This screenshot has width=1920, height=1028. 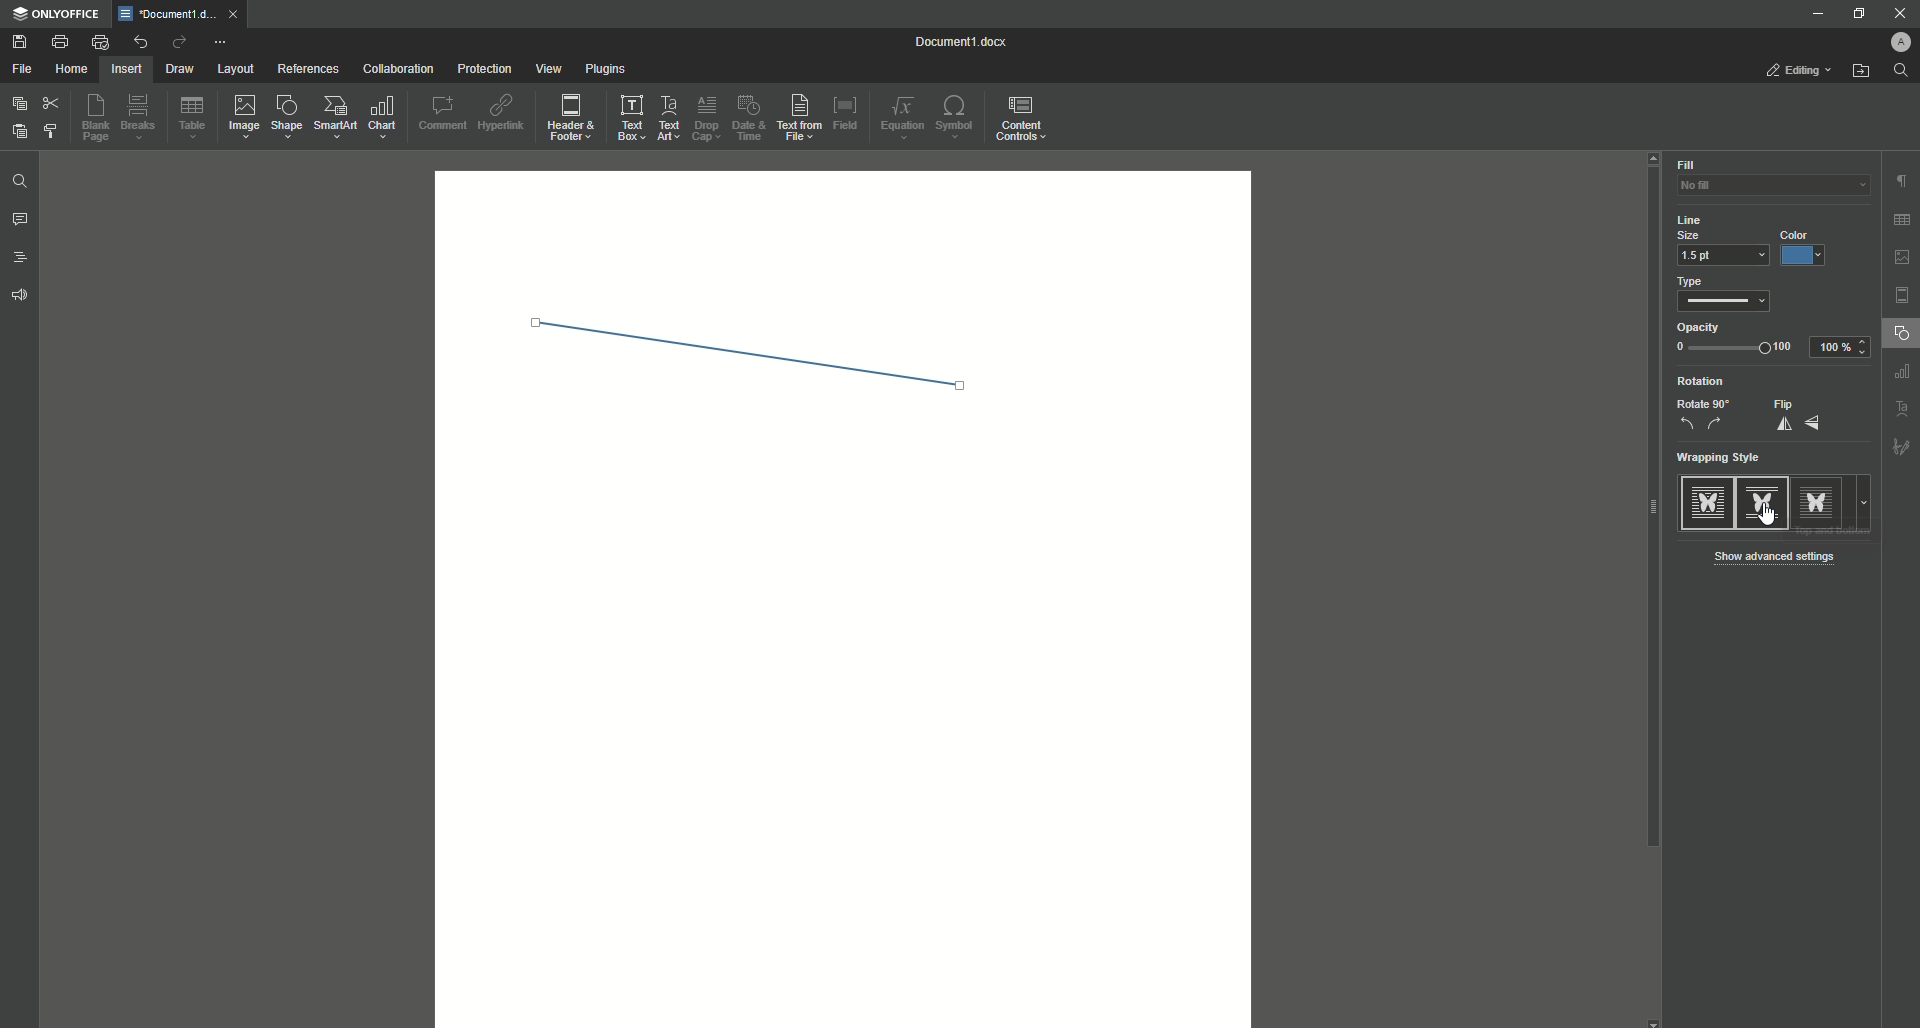 What do you see at coordinates (752, 118) in the screenshot?
I see `Date and Time` at bounding box center [752, 118].